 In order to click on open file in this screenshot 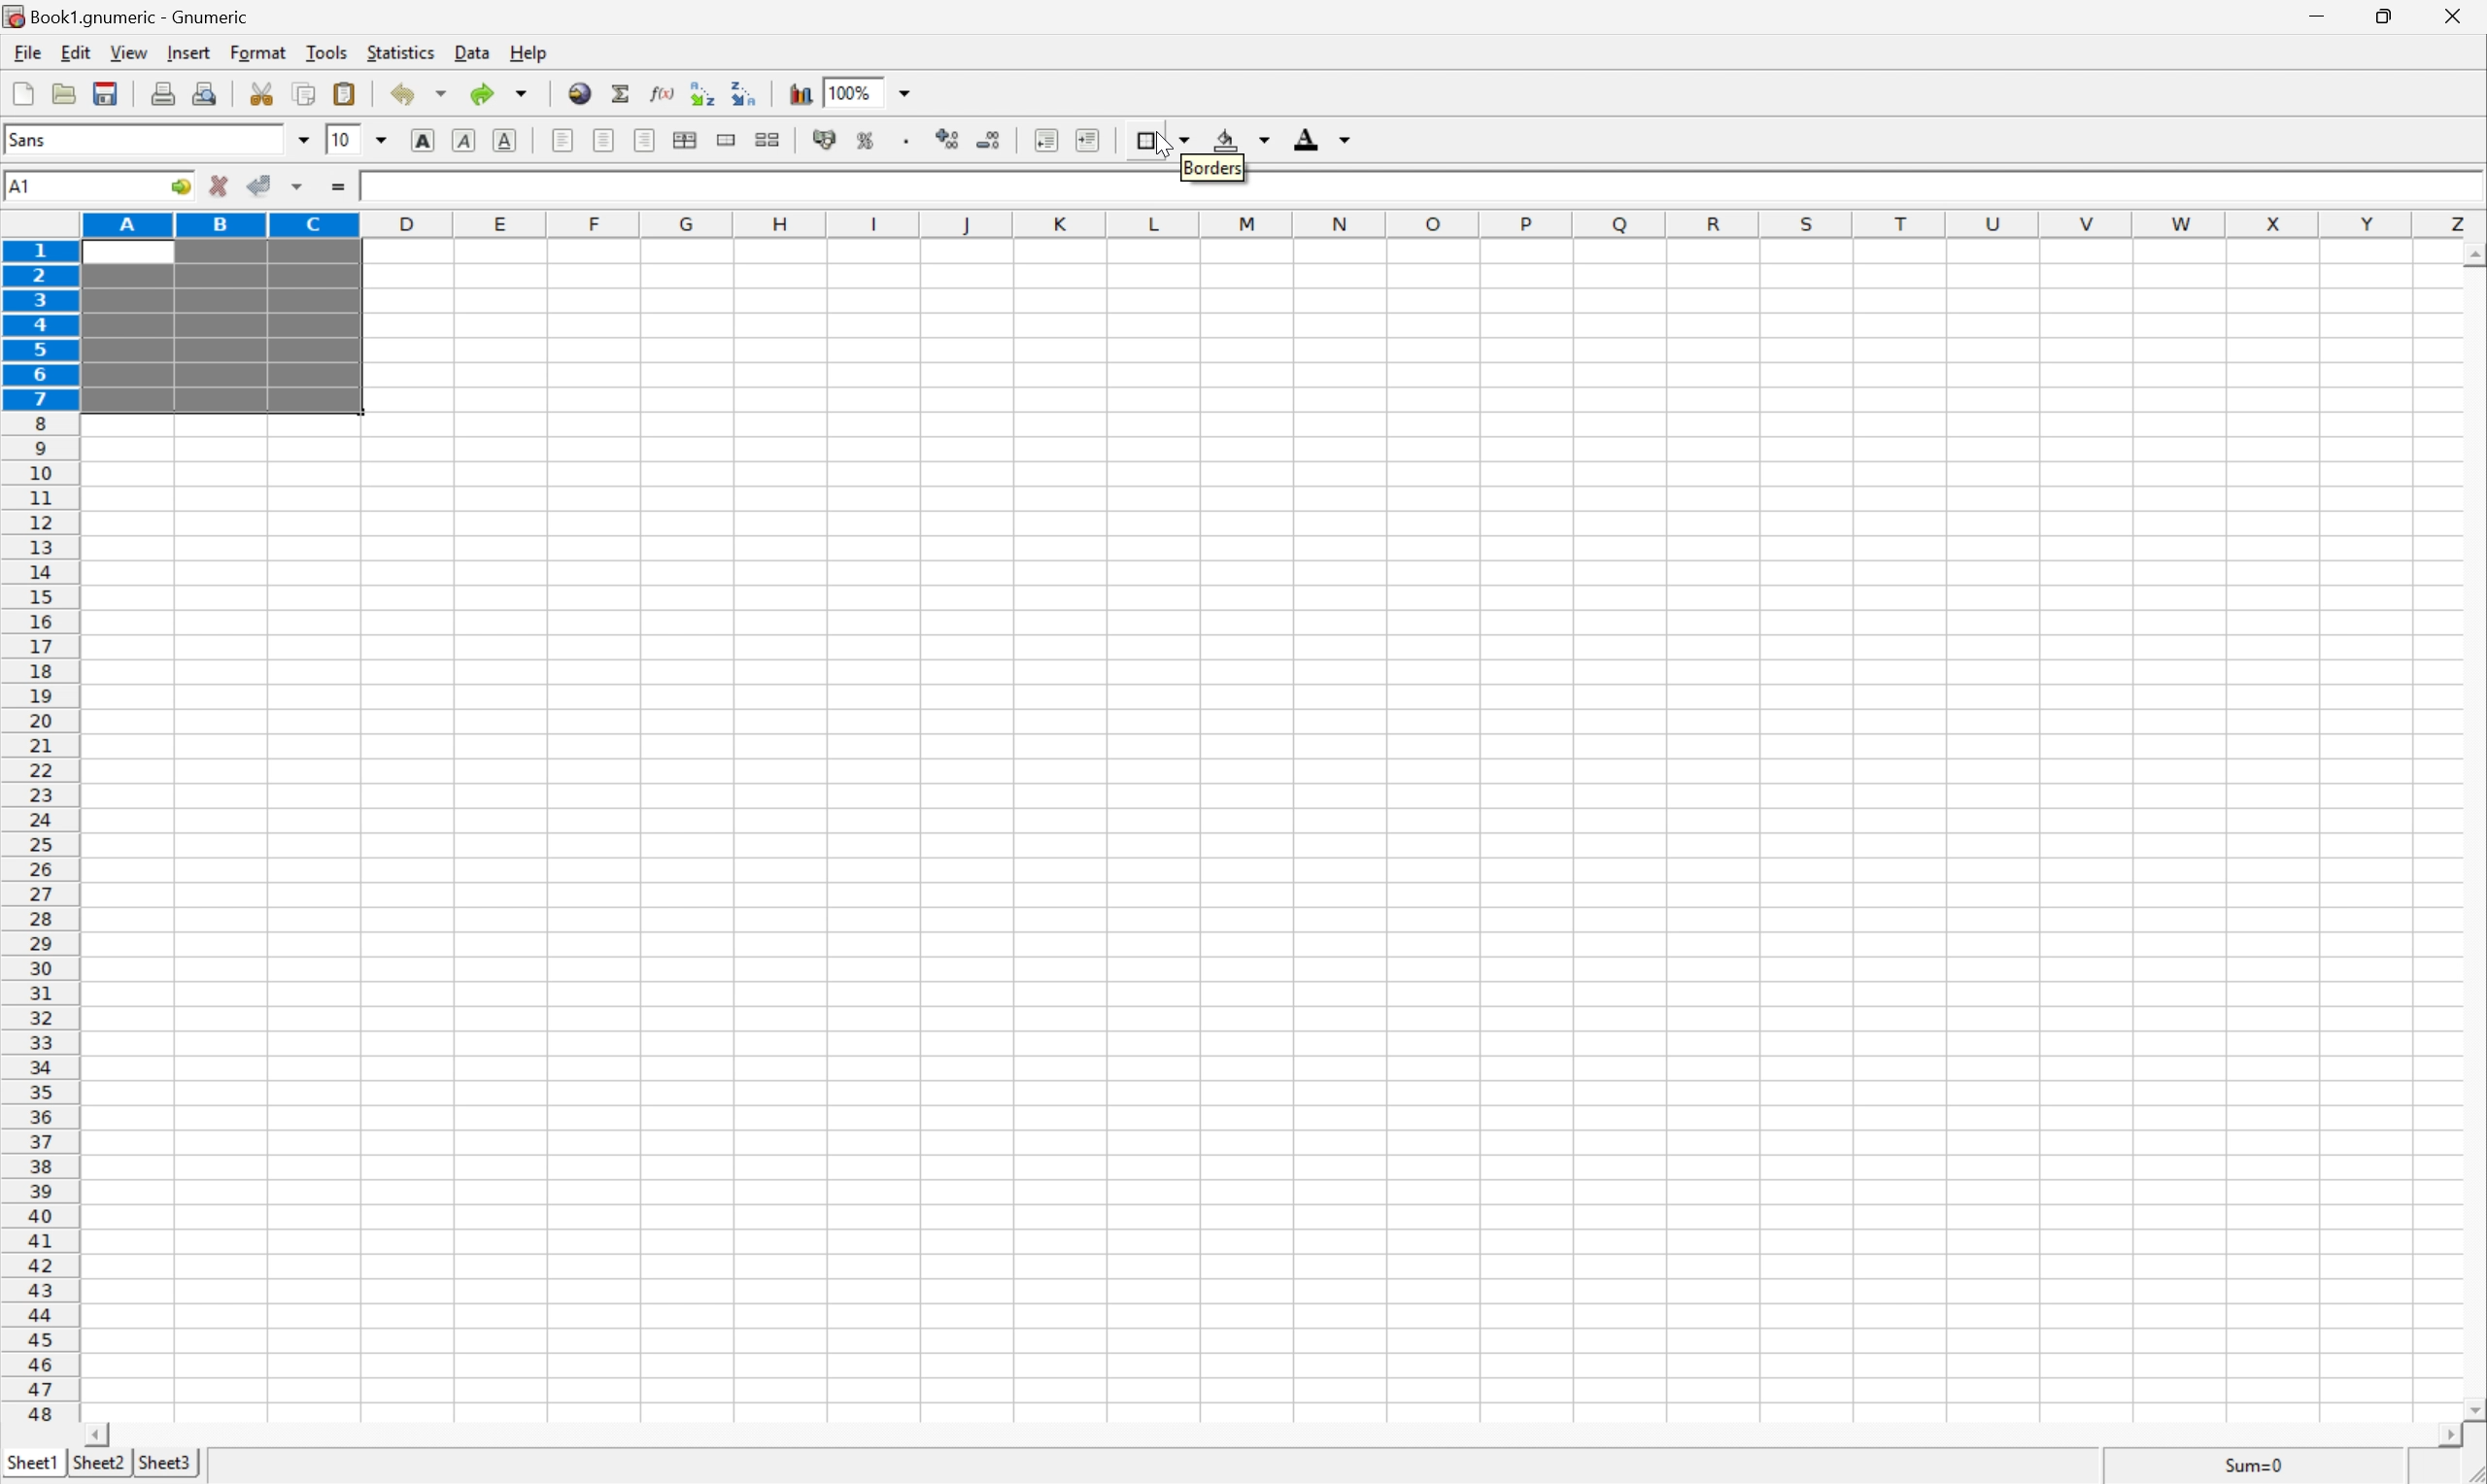, I will do `click(67, 90)`.